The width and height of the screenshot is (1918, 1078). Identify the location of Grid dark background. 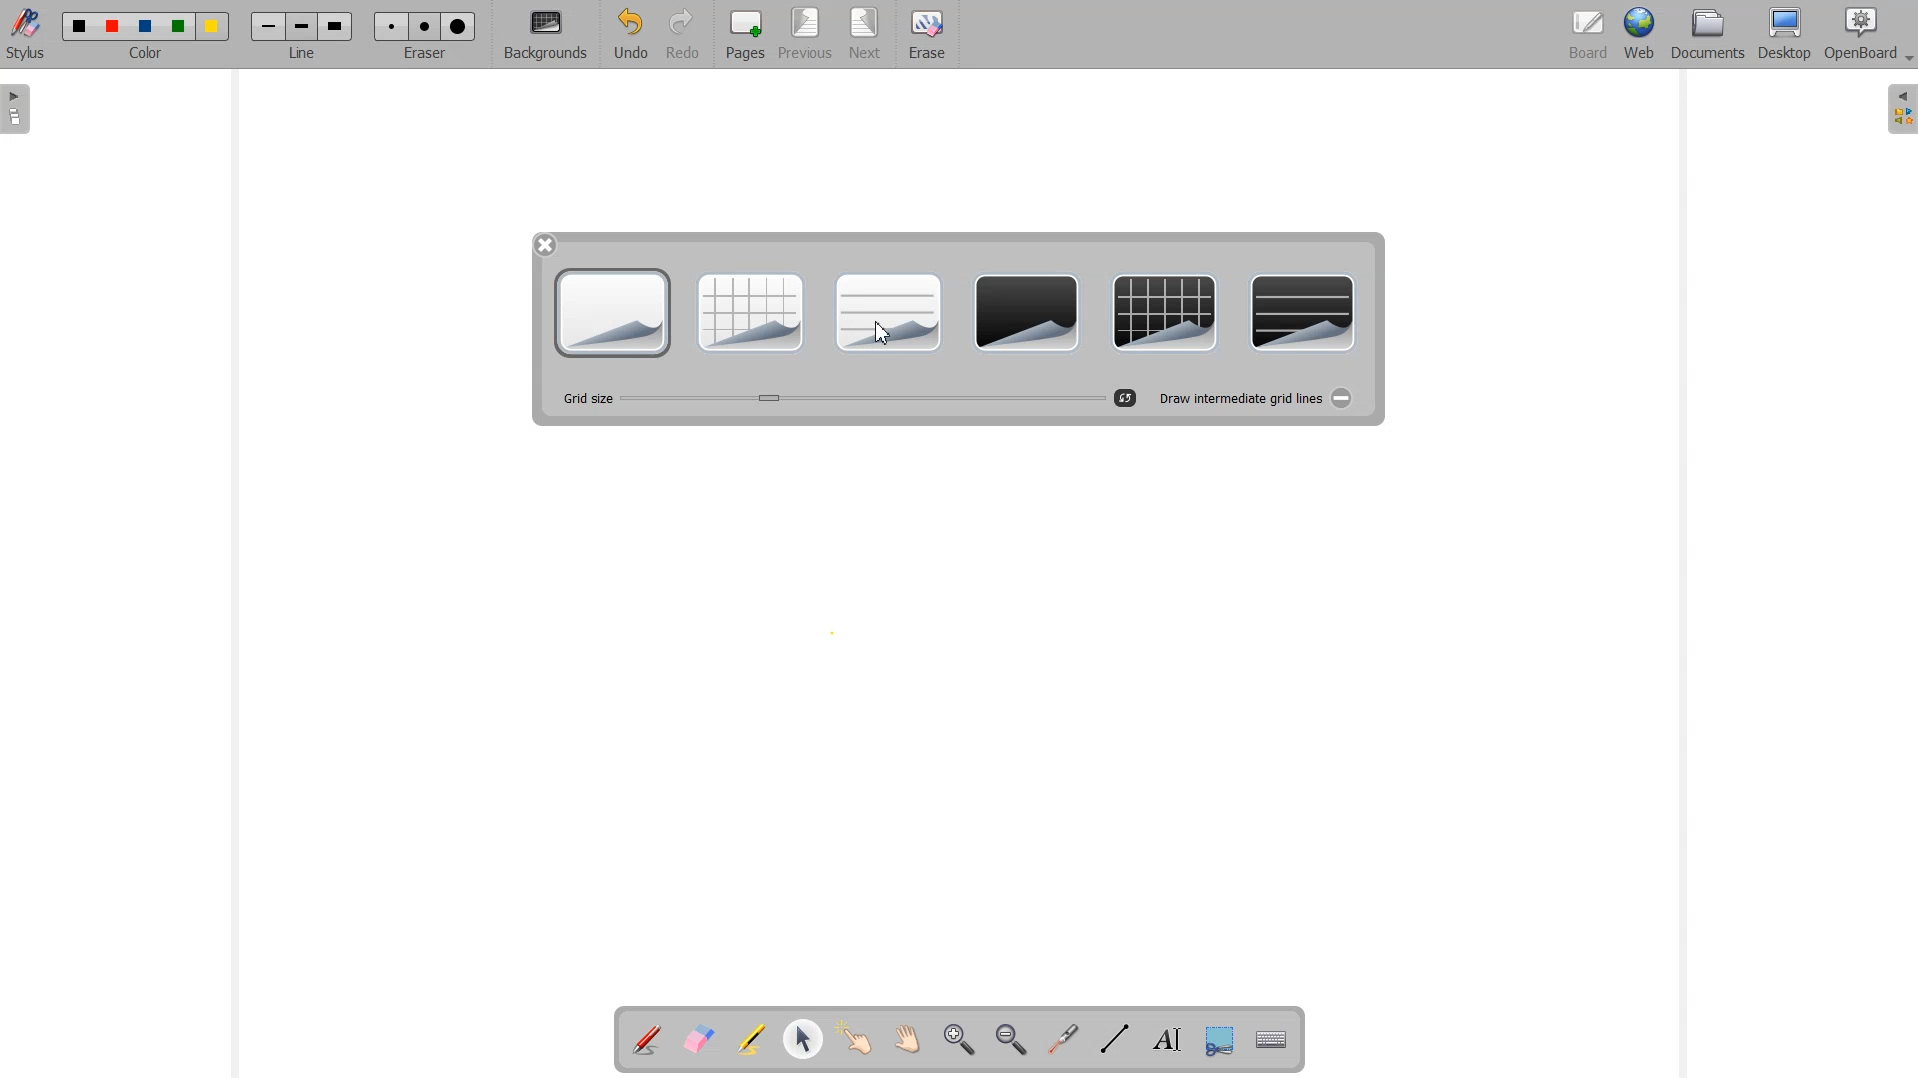
(1165, 313).